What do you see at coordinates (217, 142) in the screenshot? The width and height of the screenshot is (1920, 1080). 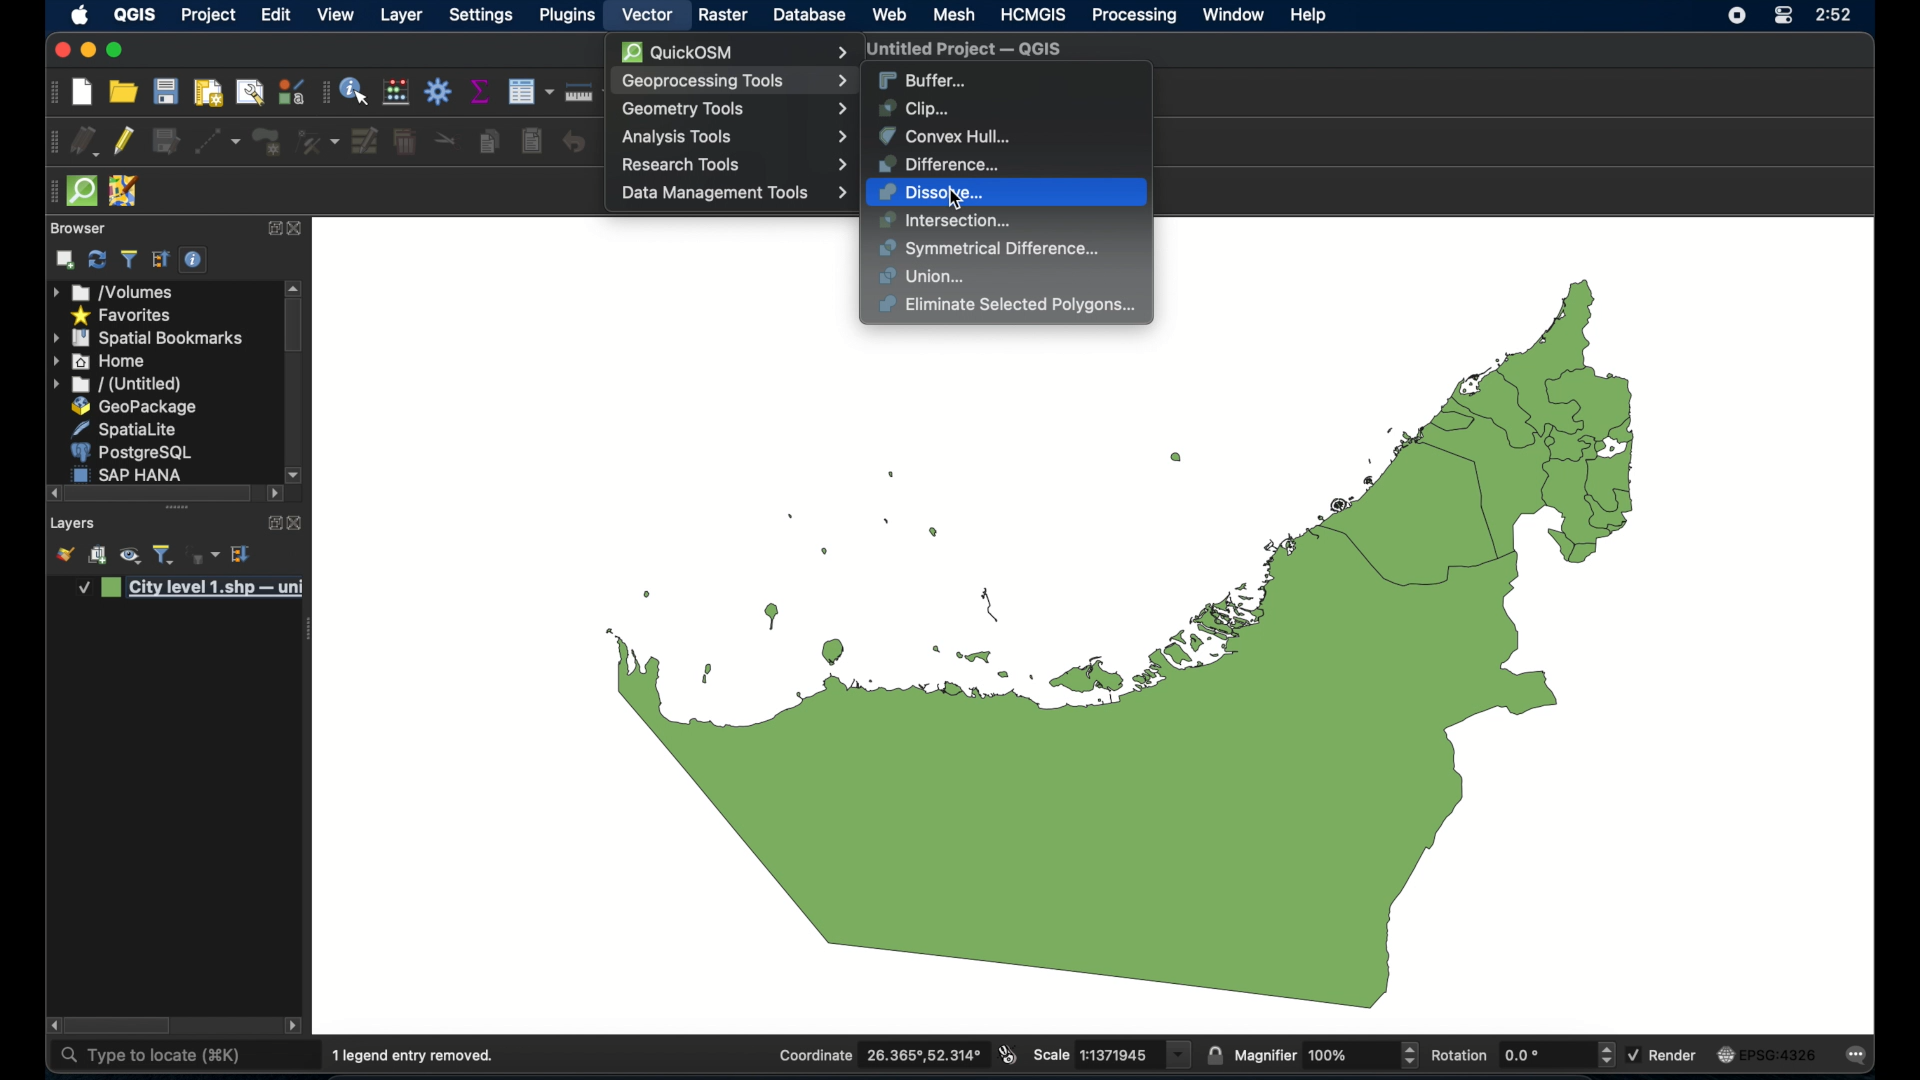 I see `digitize with segment` at bounding box center [217, 142].